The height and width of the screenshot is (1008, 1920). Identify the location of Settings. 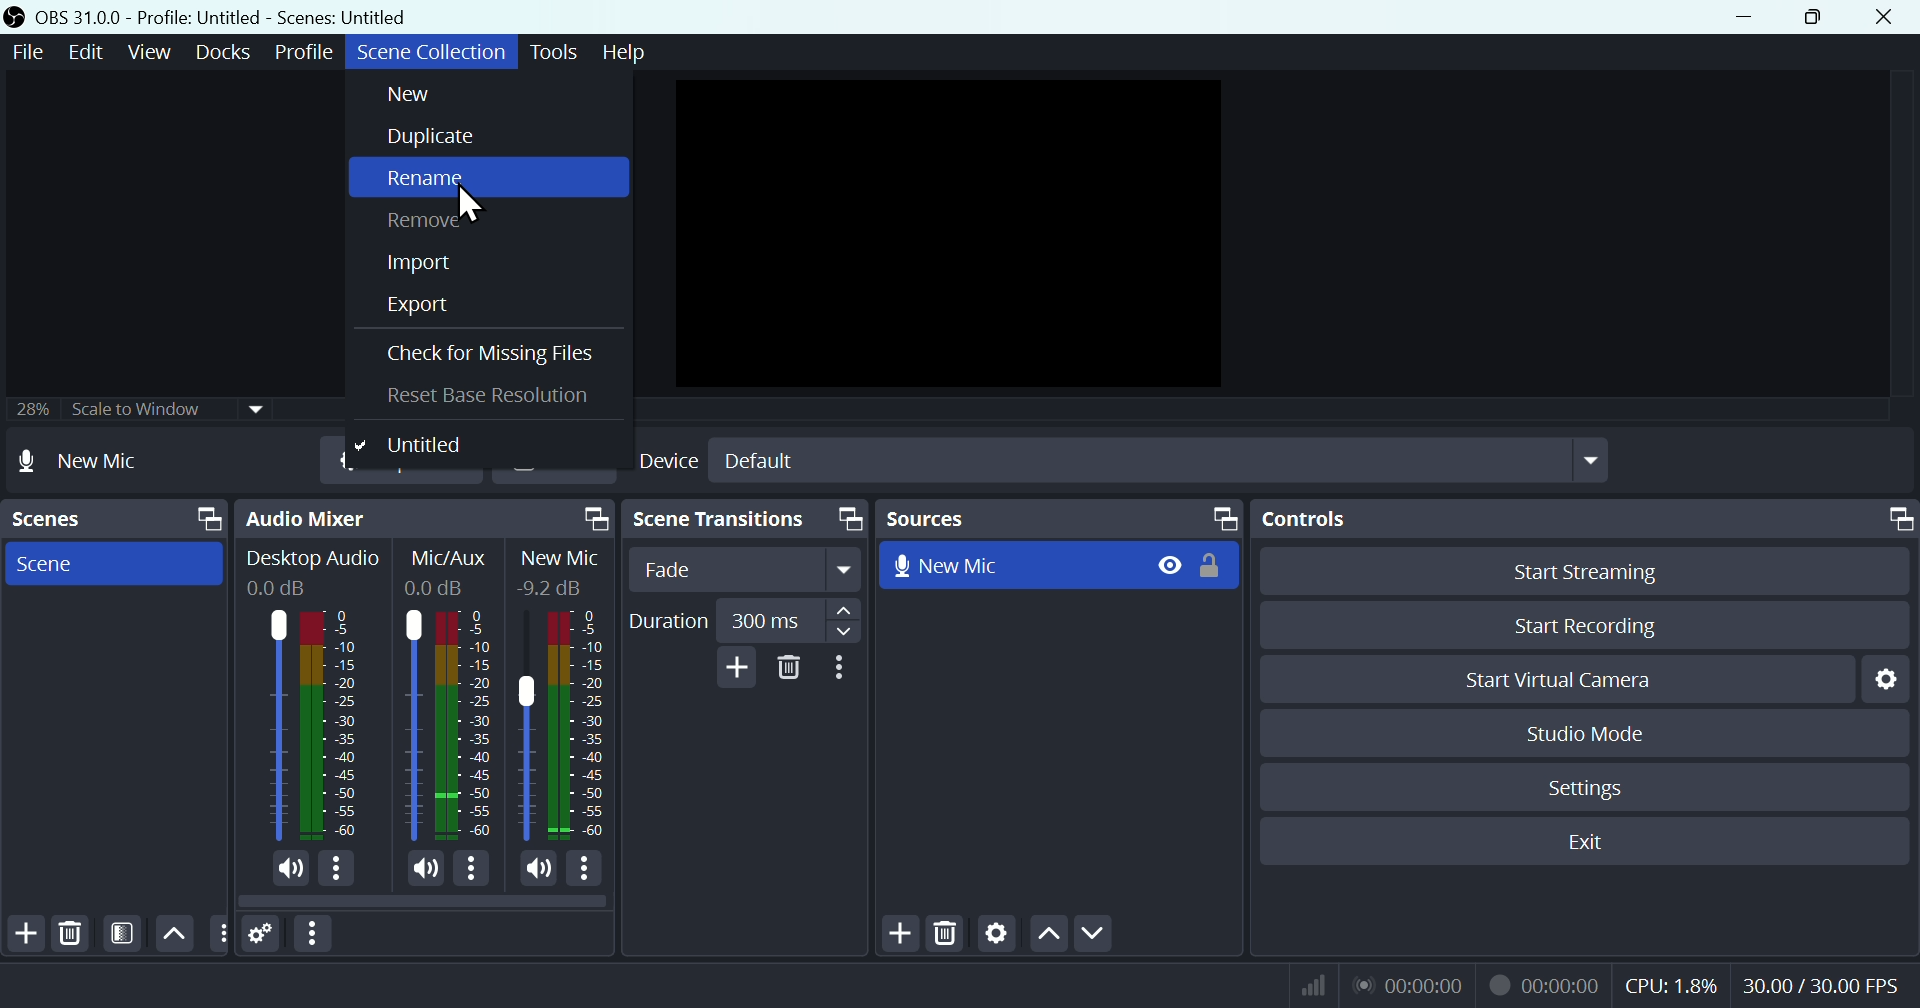
(1594, 794).